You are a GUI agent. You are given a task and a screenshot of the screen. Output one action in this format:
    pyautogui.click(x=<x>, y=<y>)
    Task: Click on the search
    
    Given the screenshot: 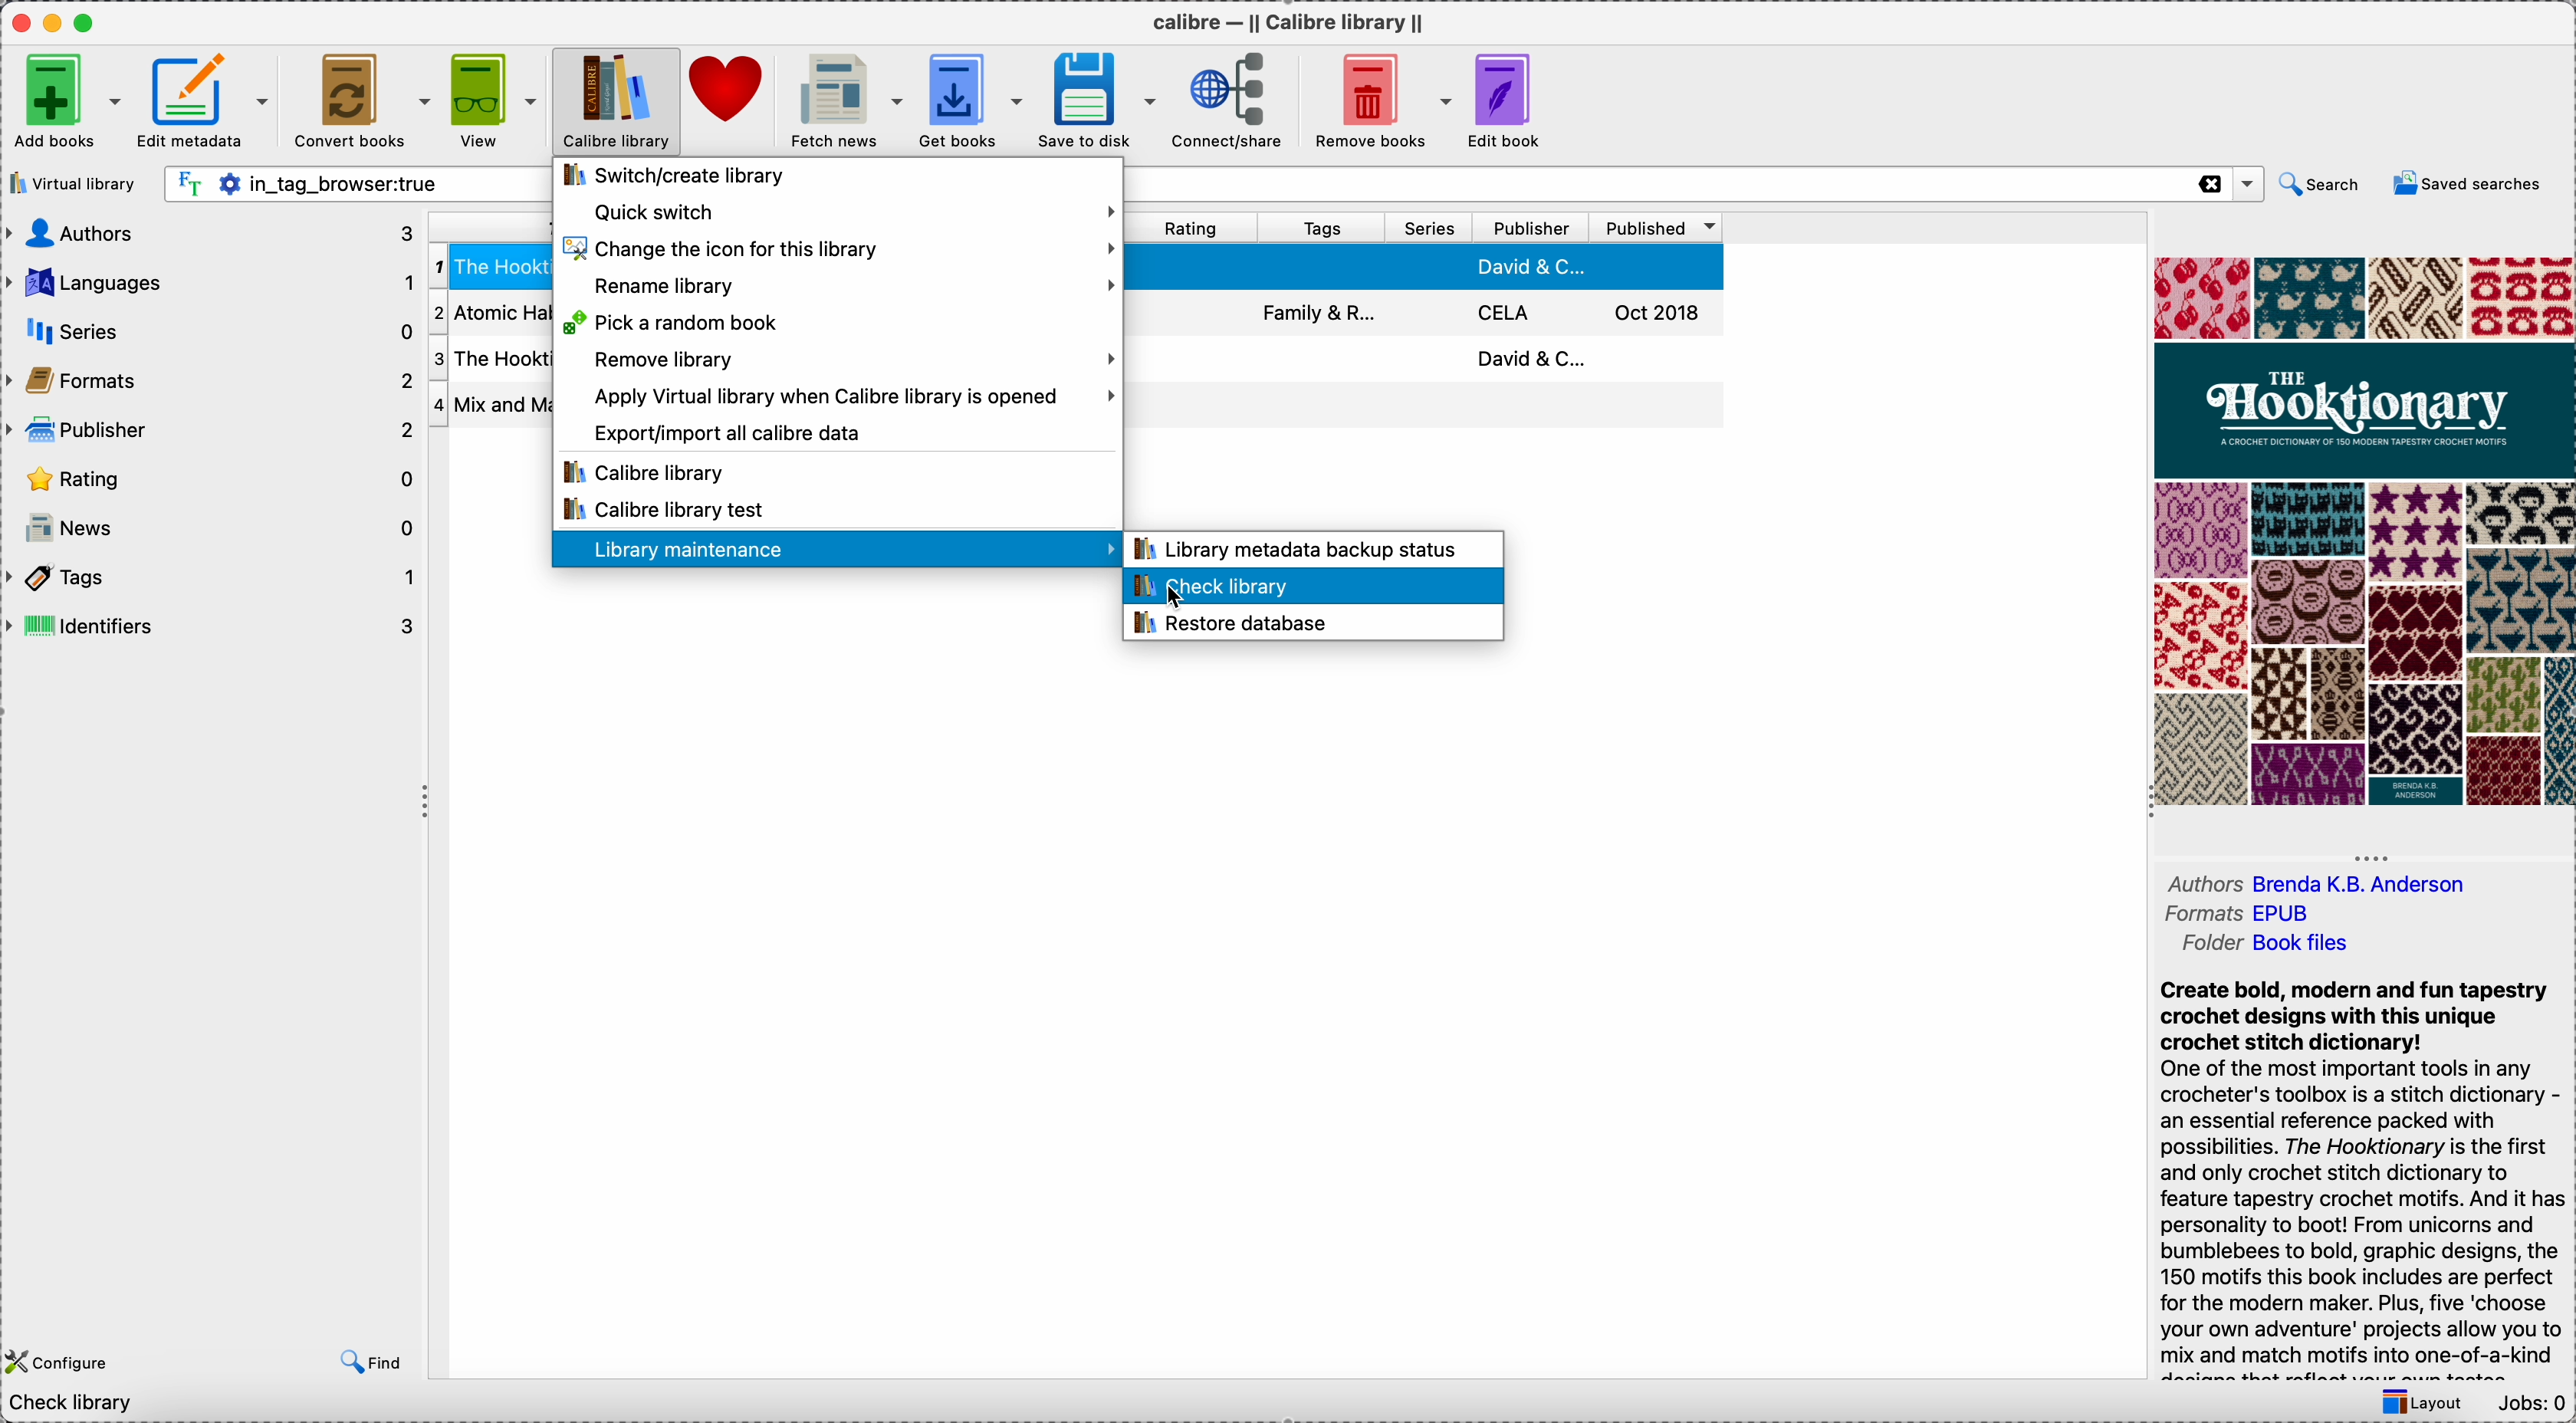 What is the action you would take?
    pyautogui.click(x=2323, y=185)
    